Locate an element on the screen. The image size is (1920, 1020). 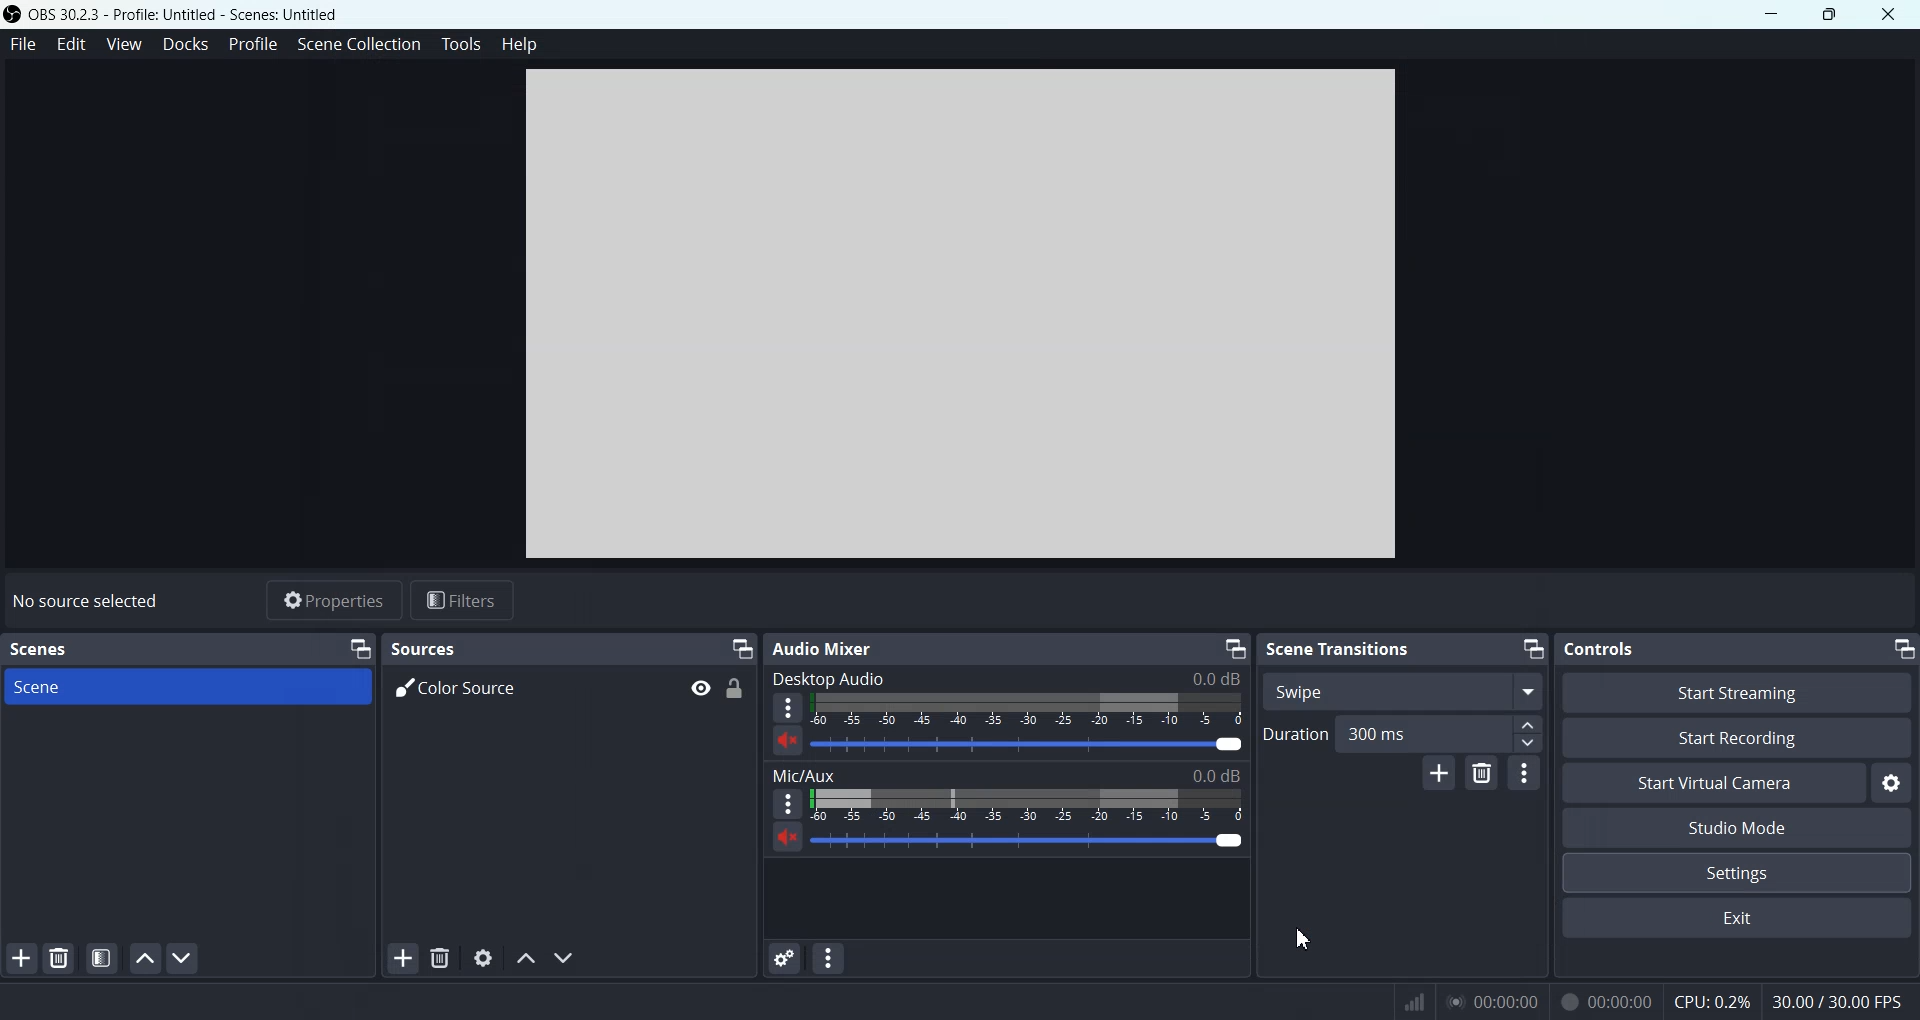
Minimize is located at coordinates (359, 647).